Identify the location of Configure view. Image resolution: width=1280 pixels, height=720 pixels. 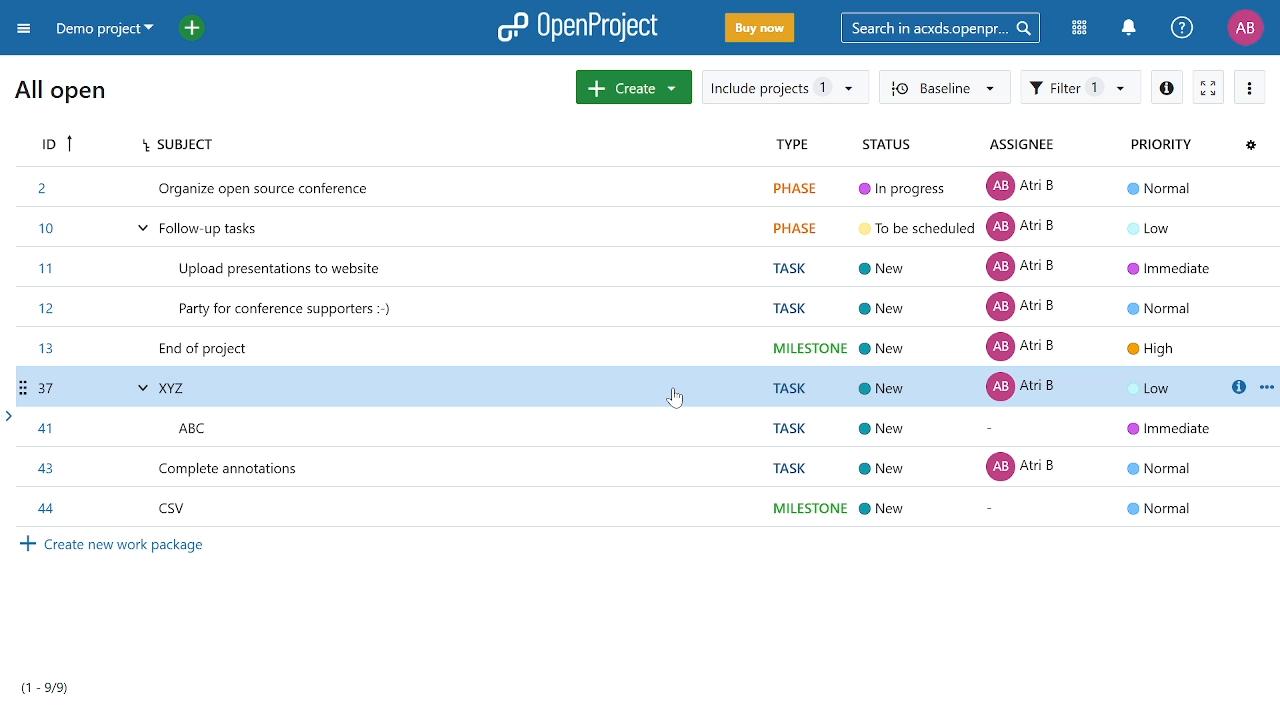
(1251, 146).